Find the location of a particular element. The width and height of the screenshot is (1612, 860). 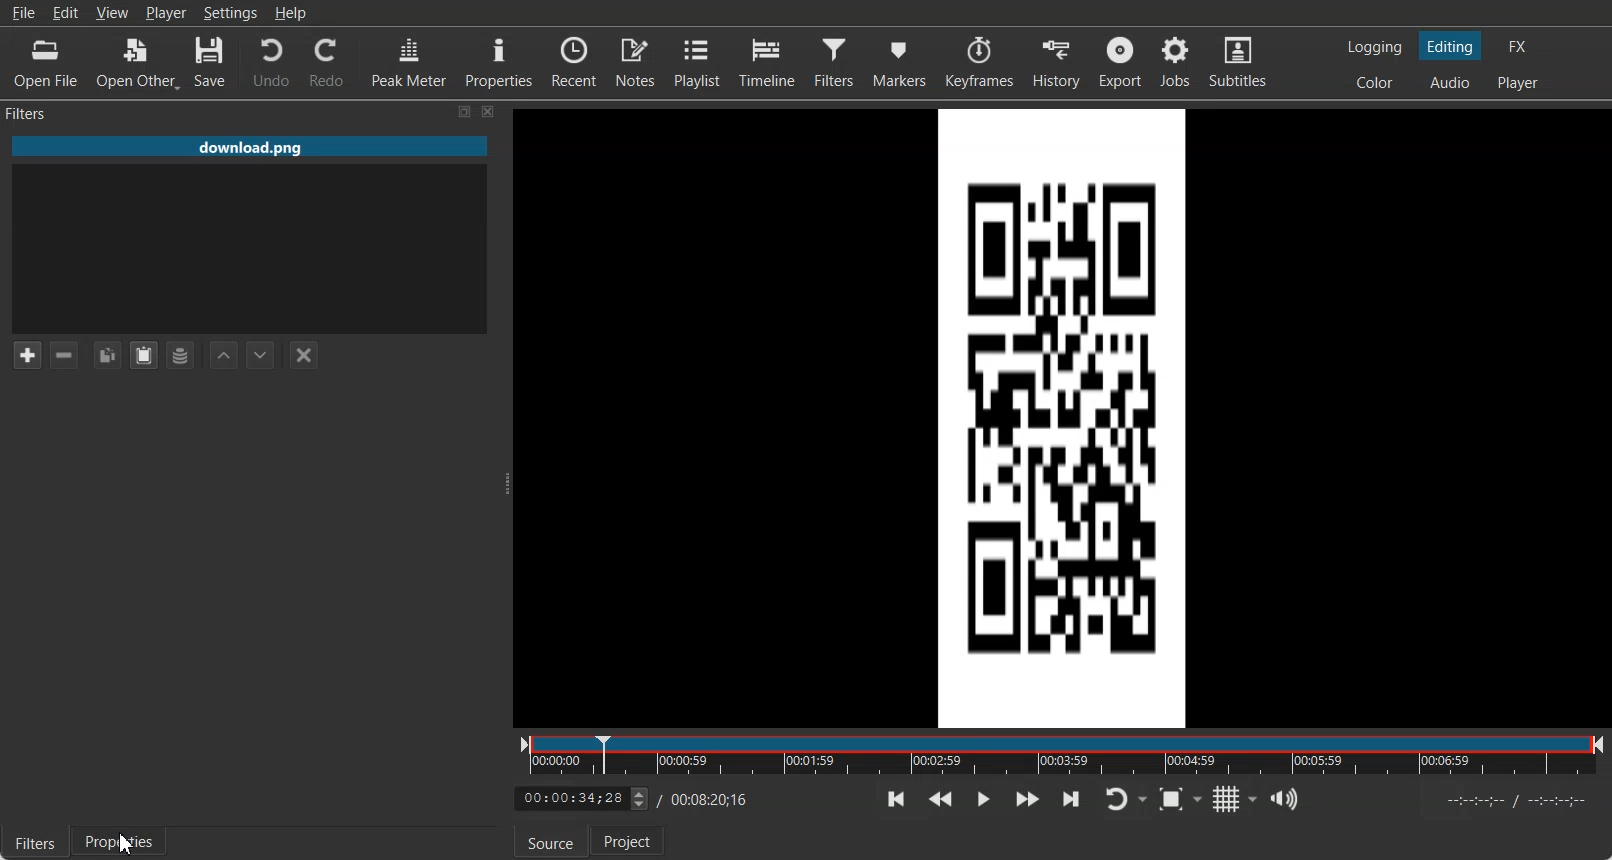

Markers is located at coordinates (899, 62).